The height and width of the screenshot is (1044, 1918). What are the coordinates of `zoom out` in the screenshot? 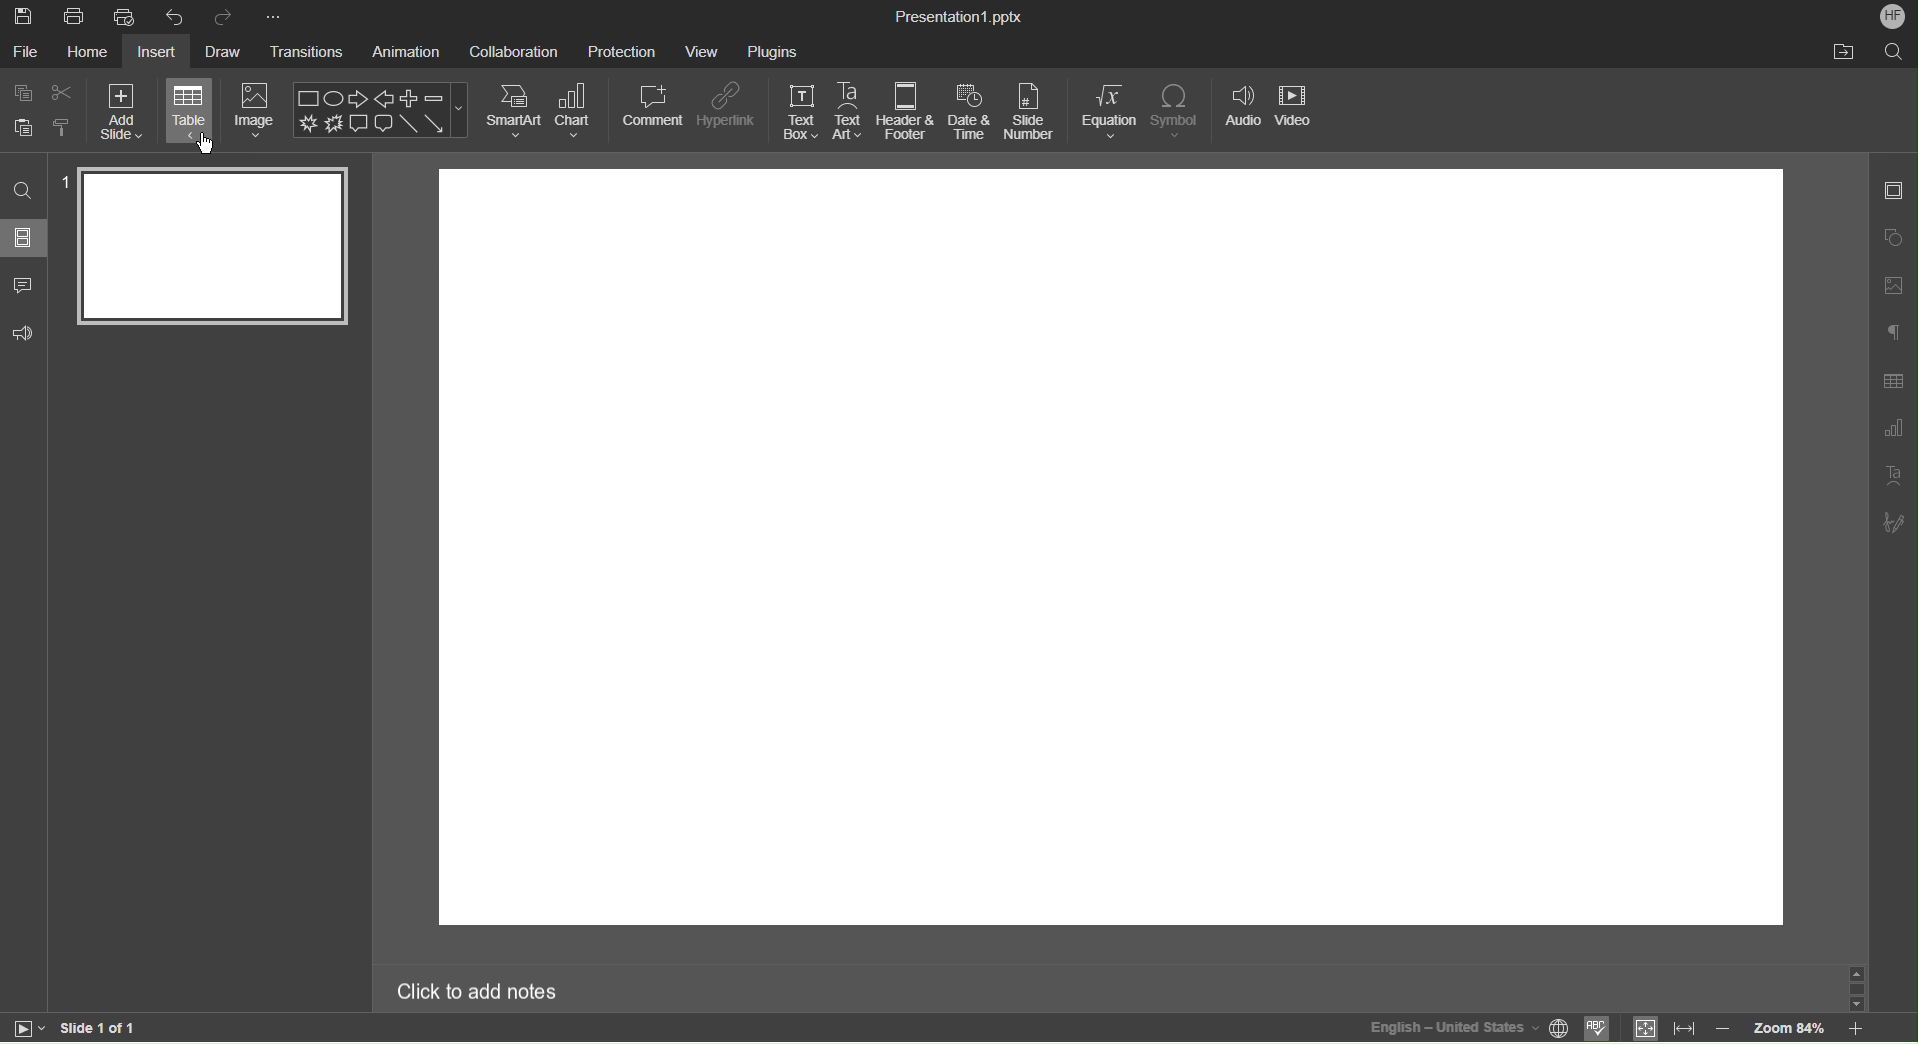 It's located at (1723, 1028).